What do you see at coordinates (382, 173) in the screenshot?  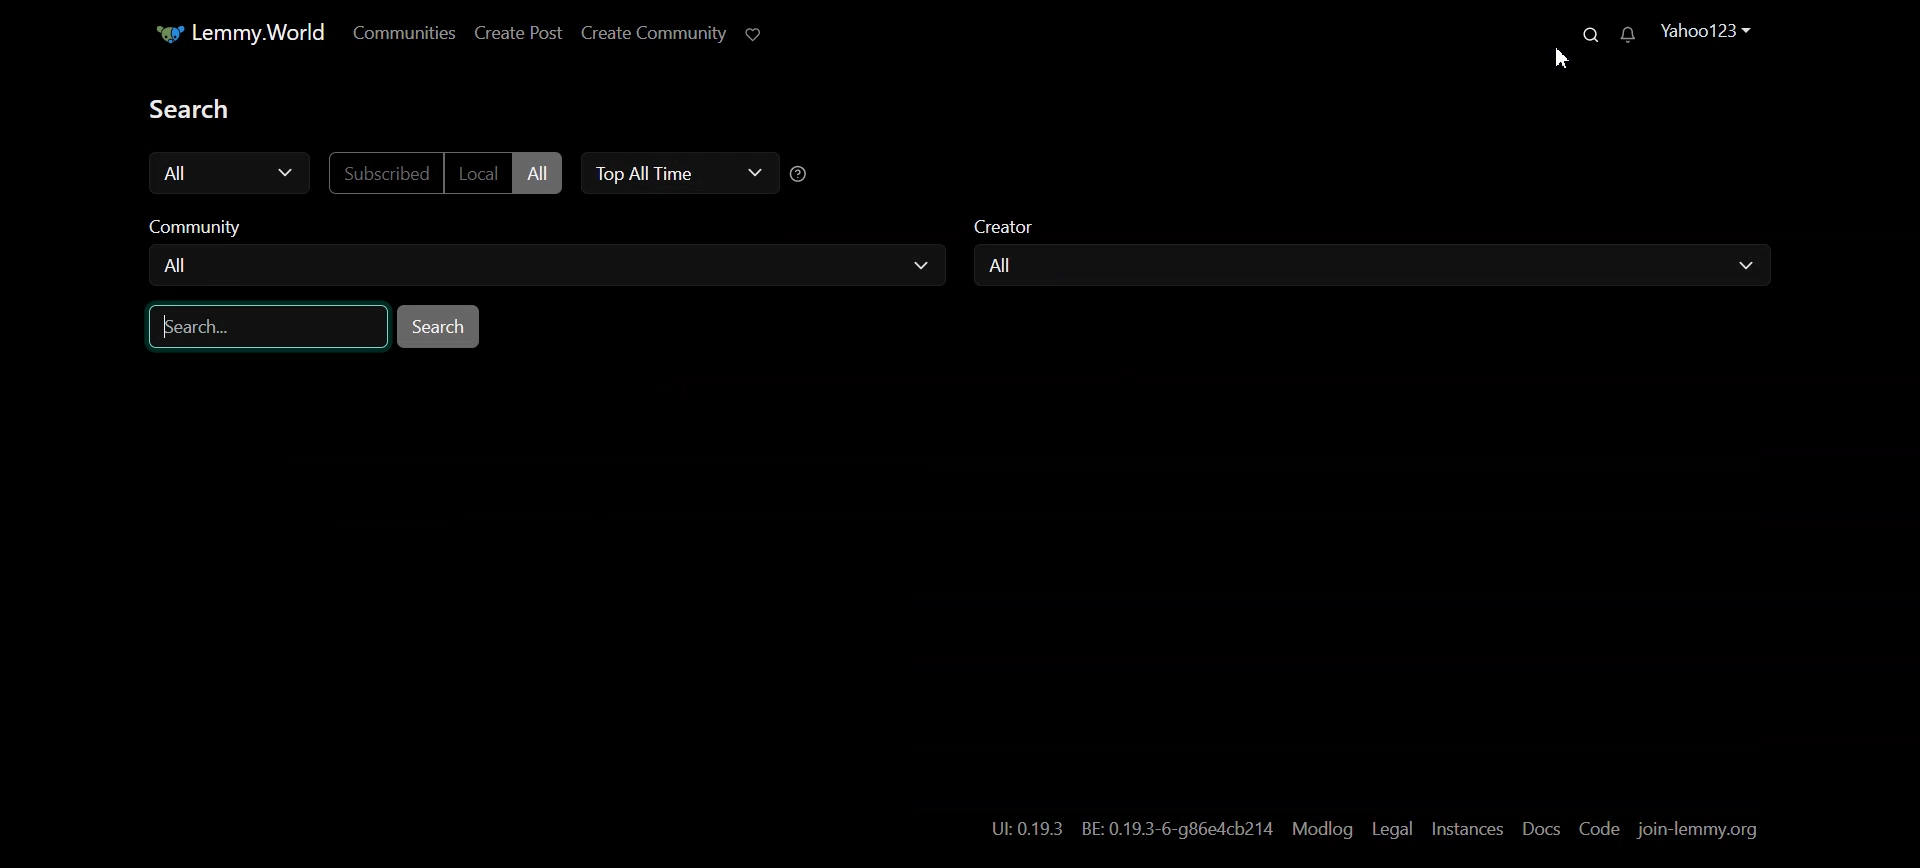 I see `Subscribed` at bounding box center [382, 173].